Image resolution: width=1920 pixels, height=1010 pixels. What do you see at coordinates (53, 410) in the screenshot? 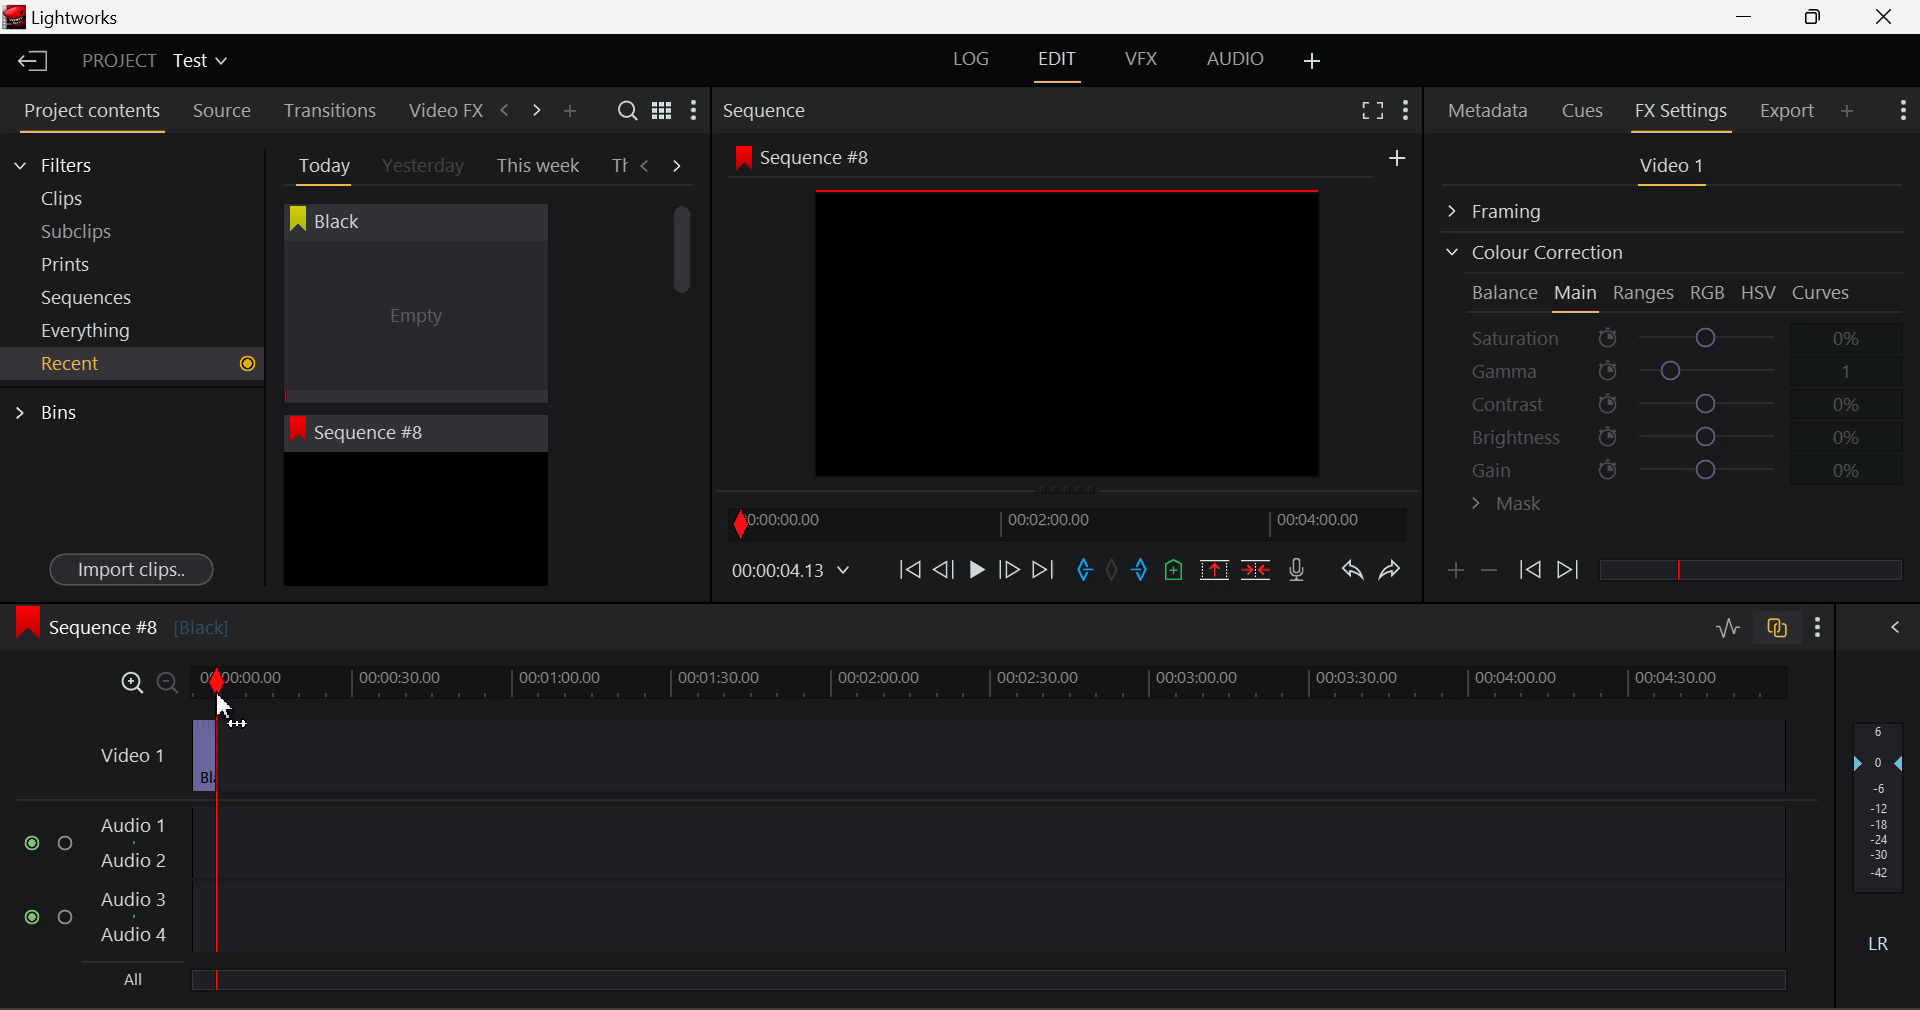
I see `Bins` at bounding box center [53, 410].